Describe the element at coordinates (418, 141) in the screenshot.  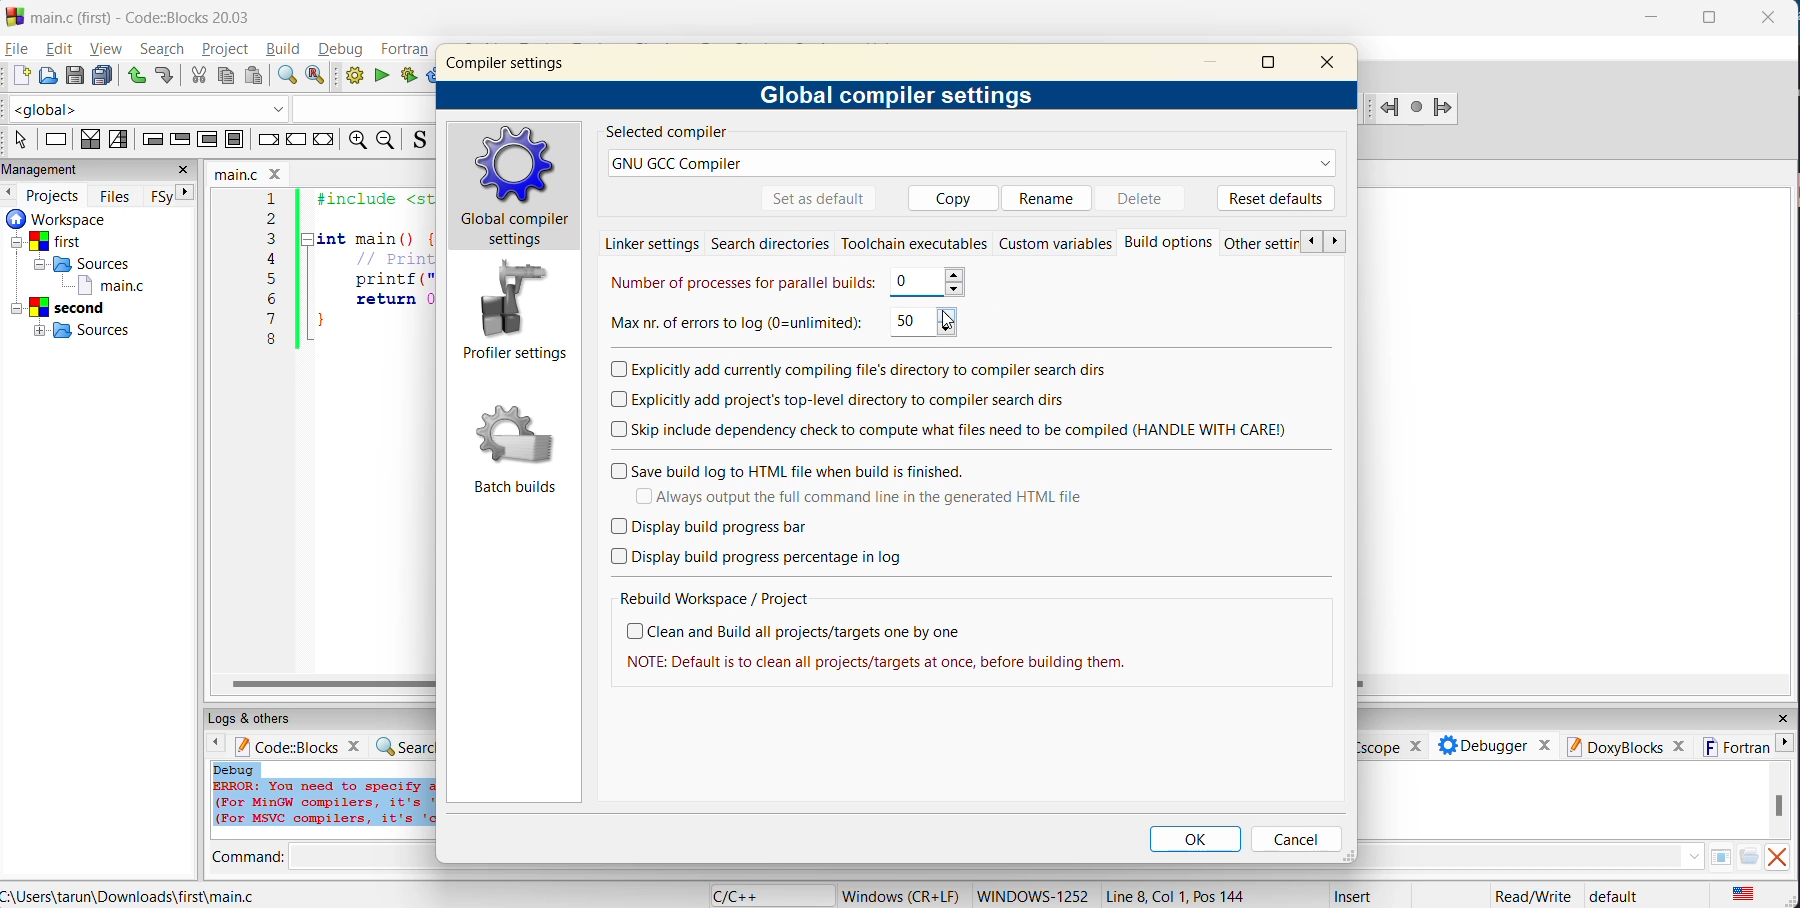
I see `toggle source` at that location.